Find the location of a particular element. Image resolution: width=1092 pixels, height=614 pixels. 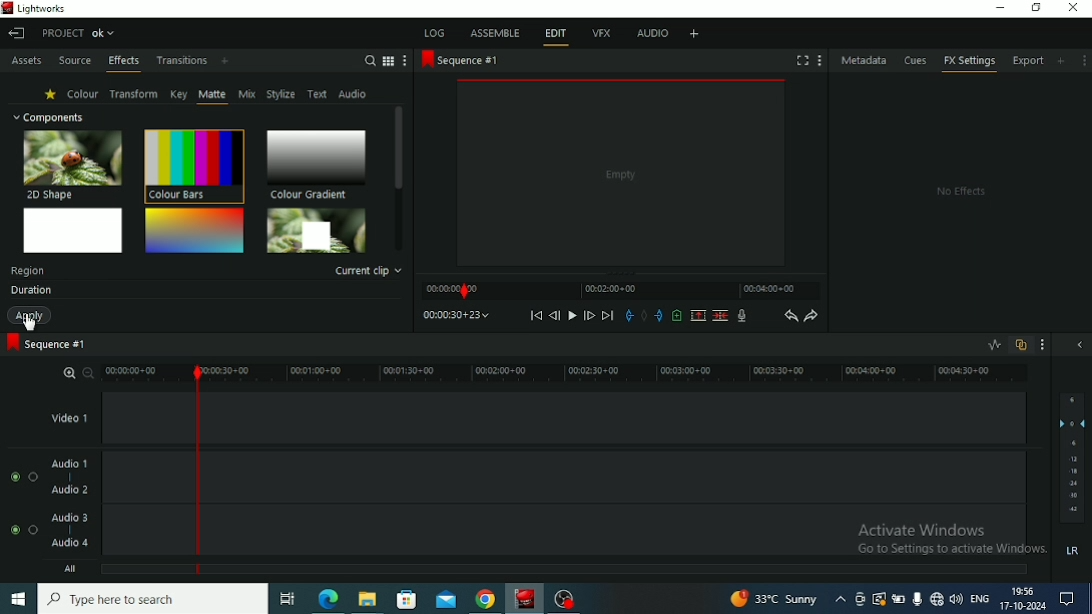

language is located at coordinates (979, 598).